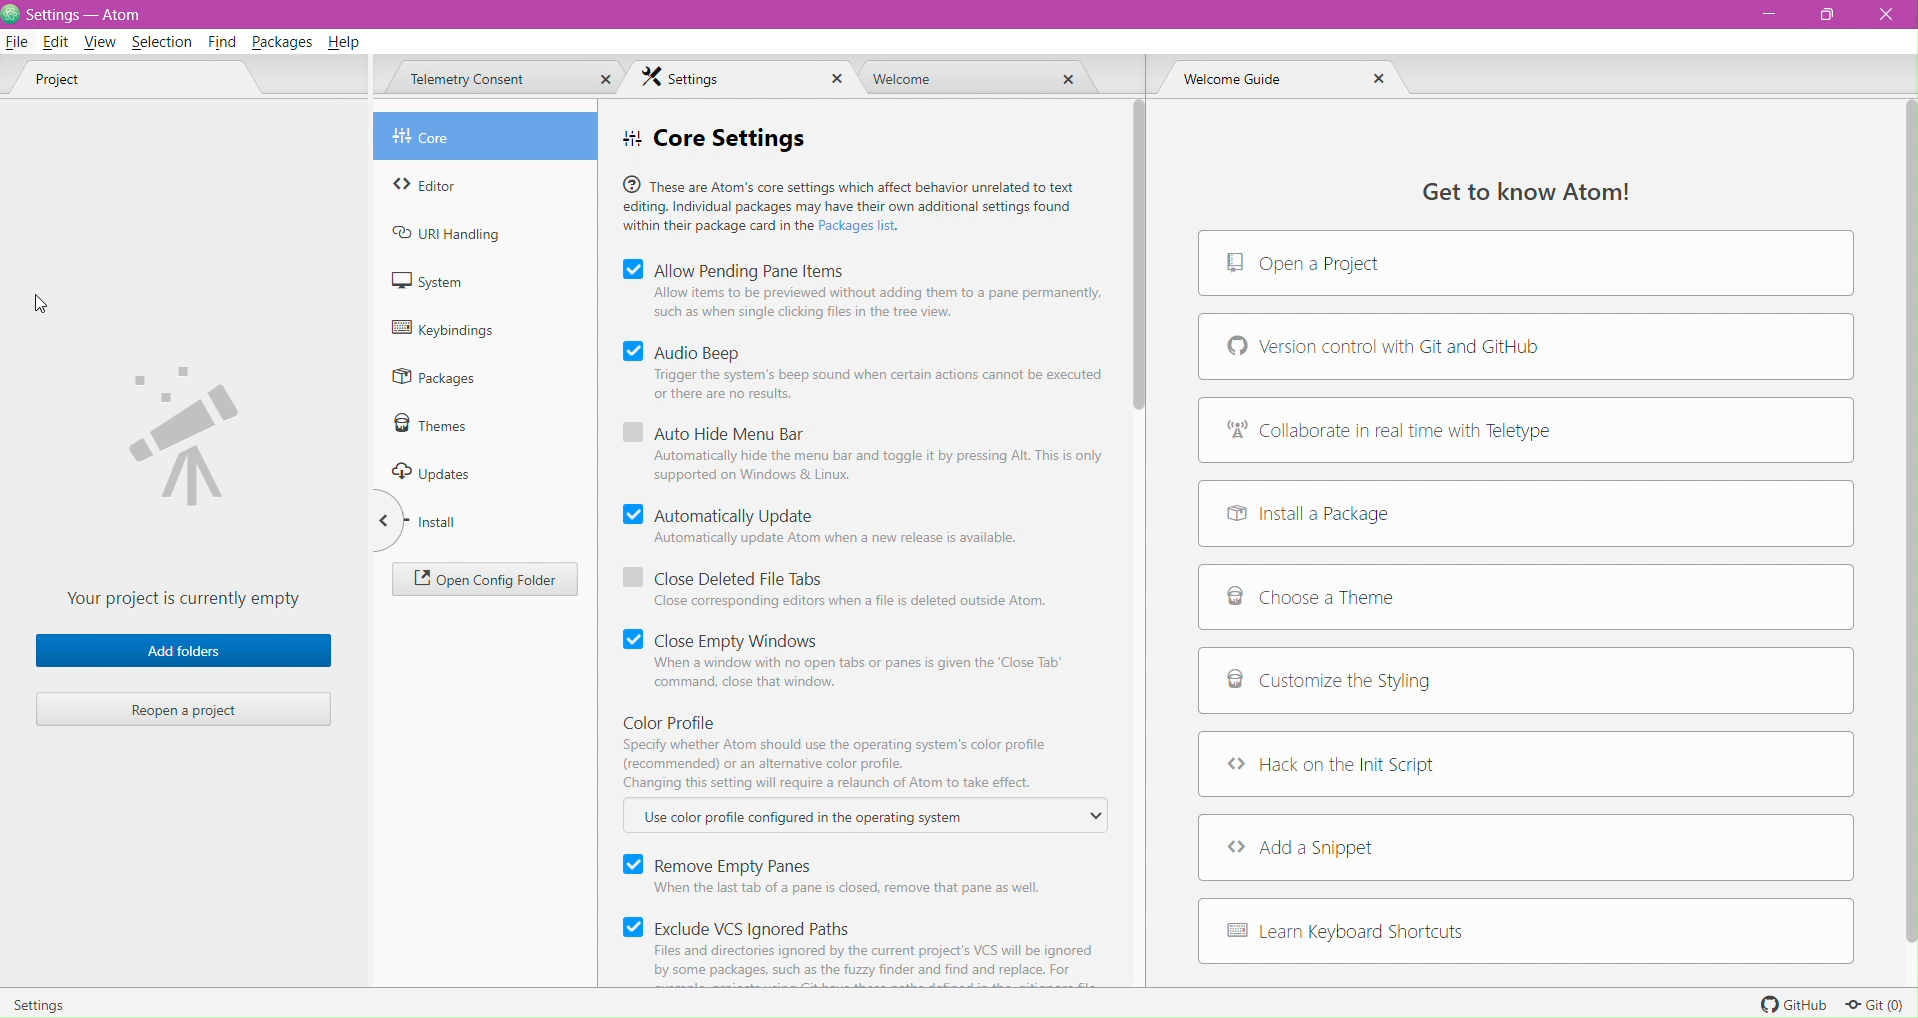 The height and width of the screenshot is (1018, 1918). What do you see at coordinates (187, 473) in the screenshot?
I see `Your project is currently empty` at bounding box center [187, 473].